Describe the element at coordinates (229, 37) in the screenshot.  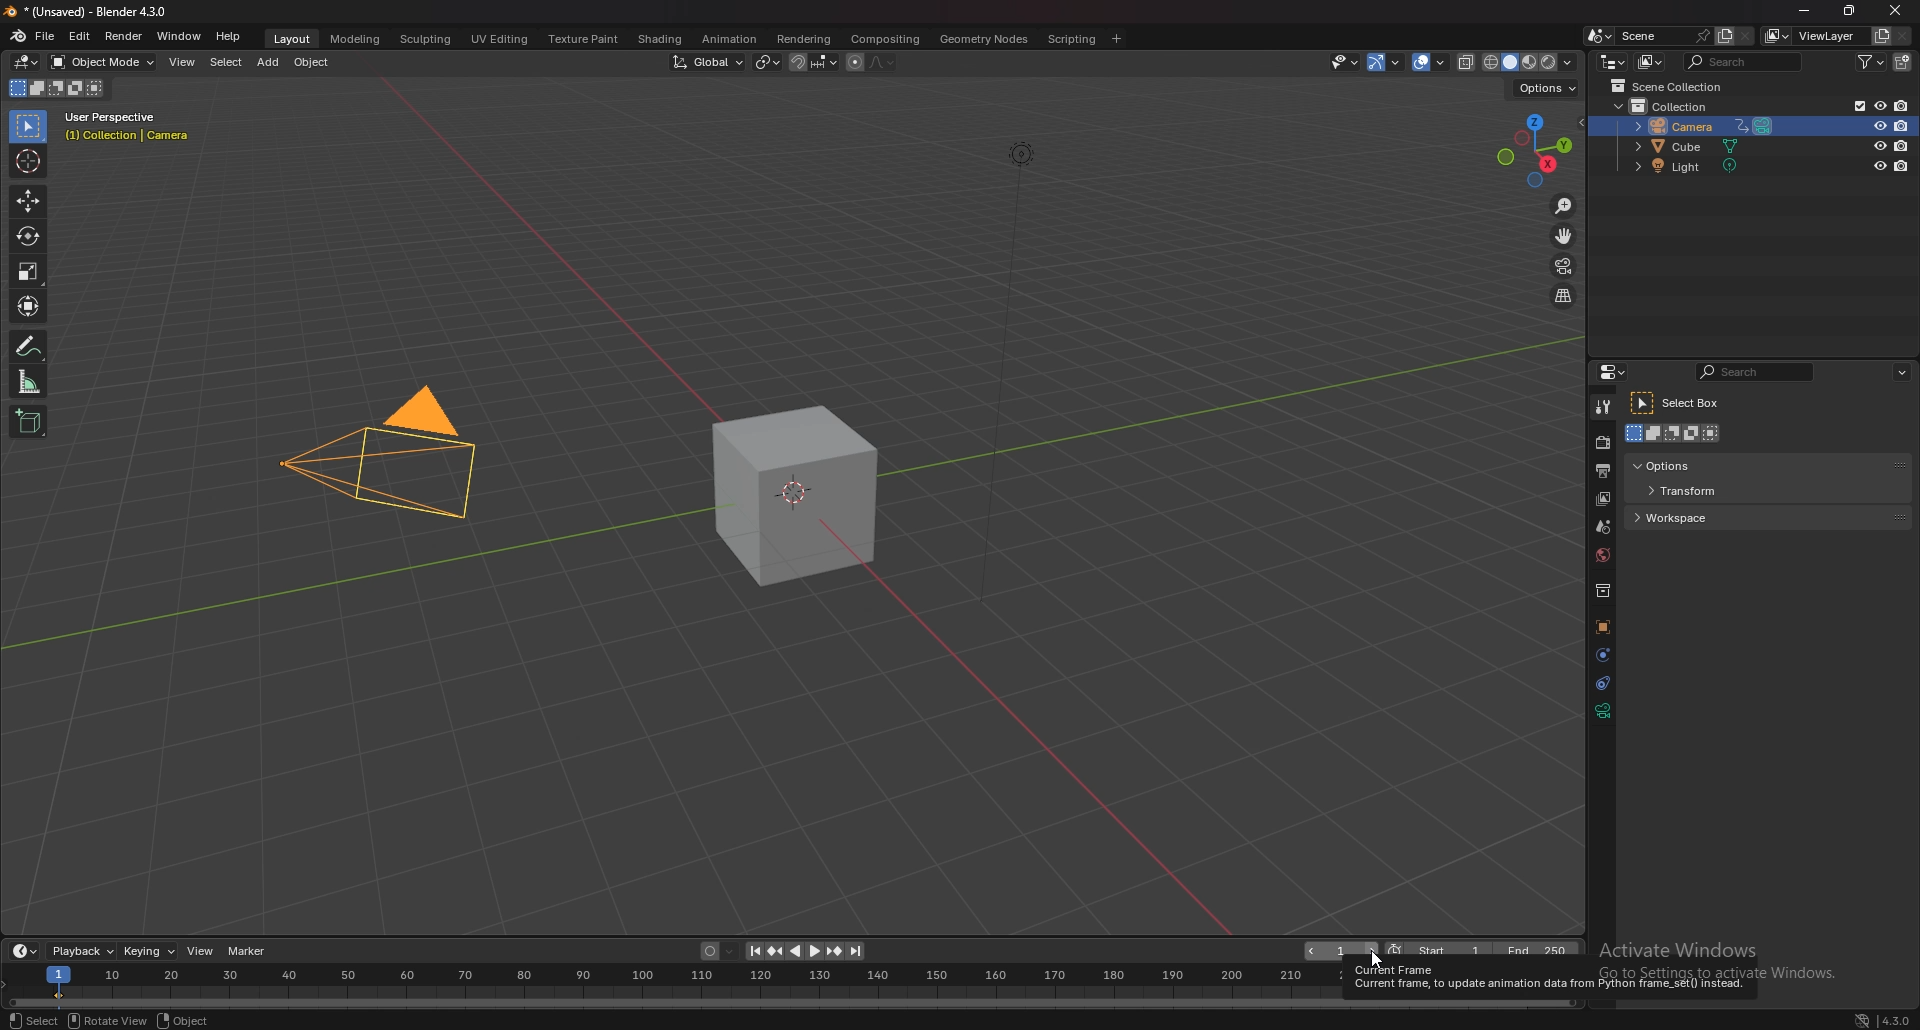
I see `help` at that location.